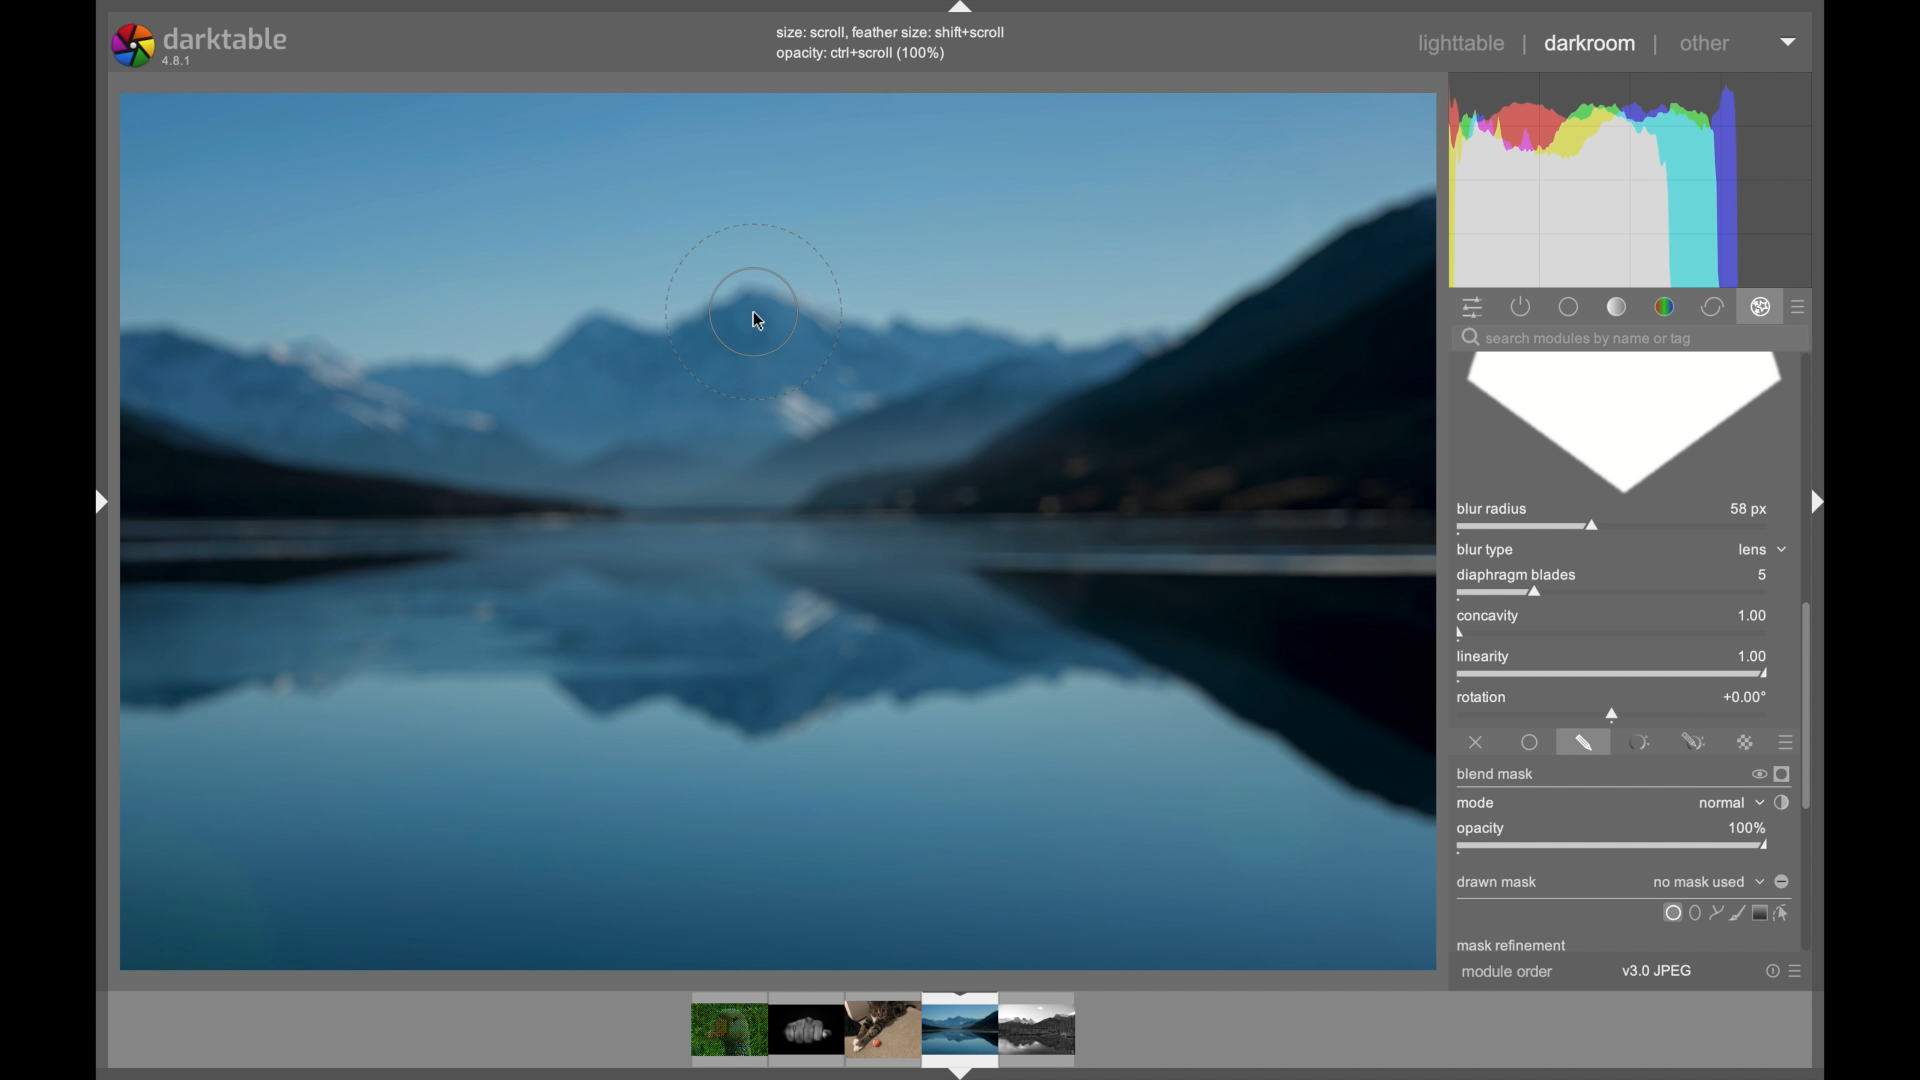 The width and height of the screenshot is (1920, 1080). What do you see at coordinates (1793, 973) in the screenshot?
I see `more options` at bounding box center [1793, 973].